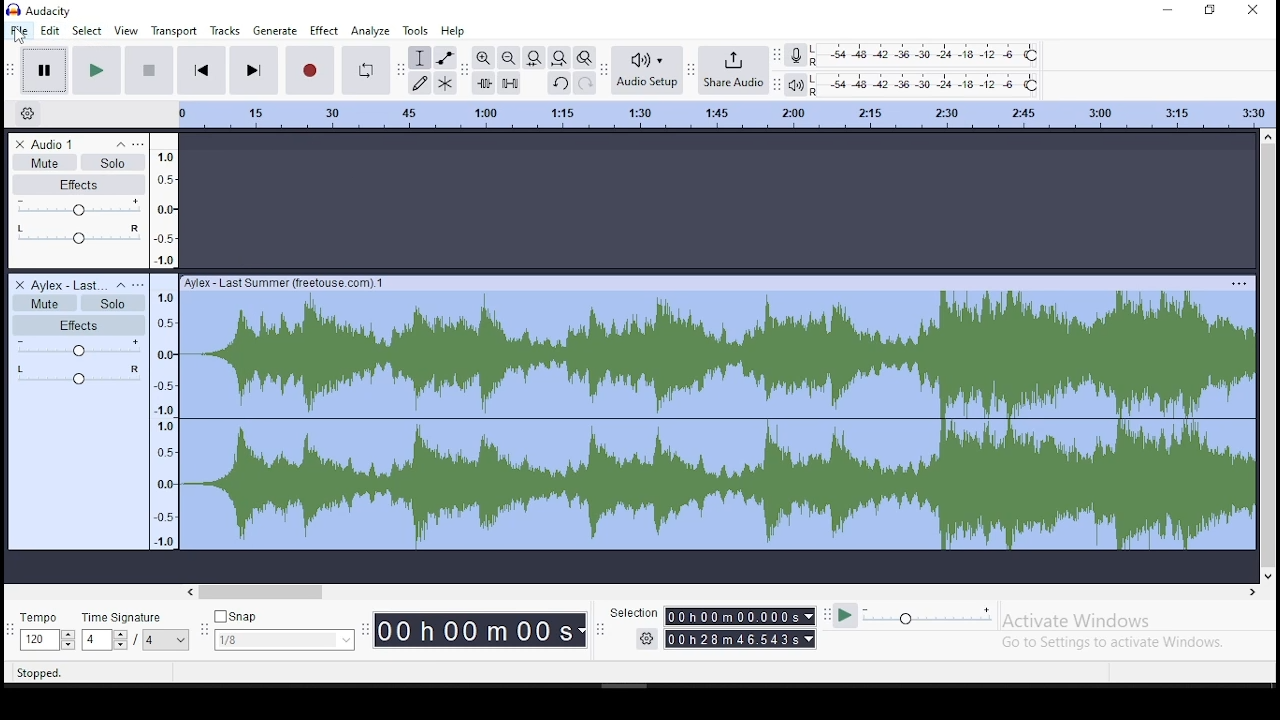 This screenshot has width=1280, height=720. Describe the element at coordinates (509, 83) in the screenshot. I see `silence selected audio` at that location.